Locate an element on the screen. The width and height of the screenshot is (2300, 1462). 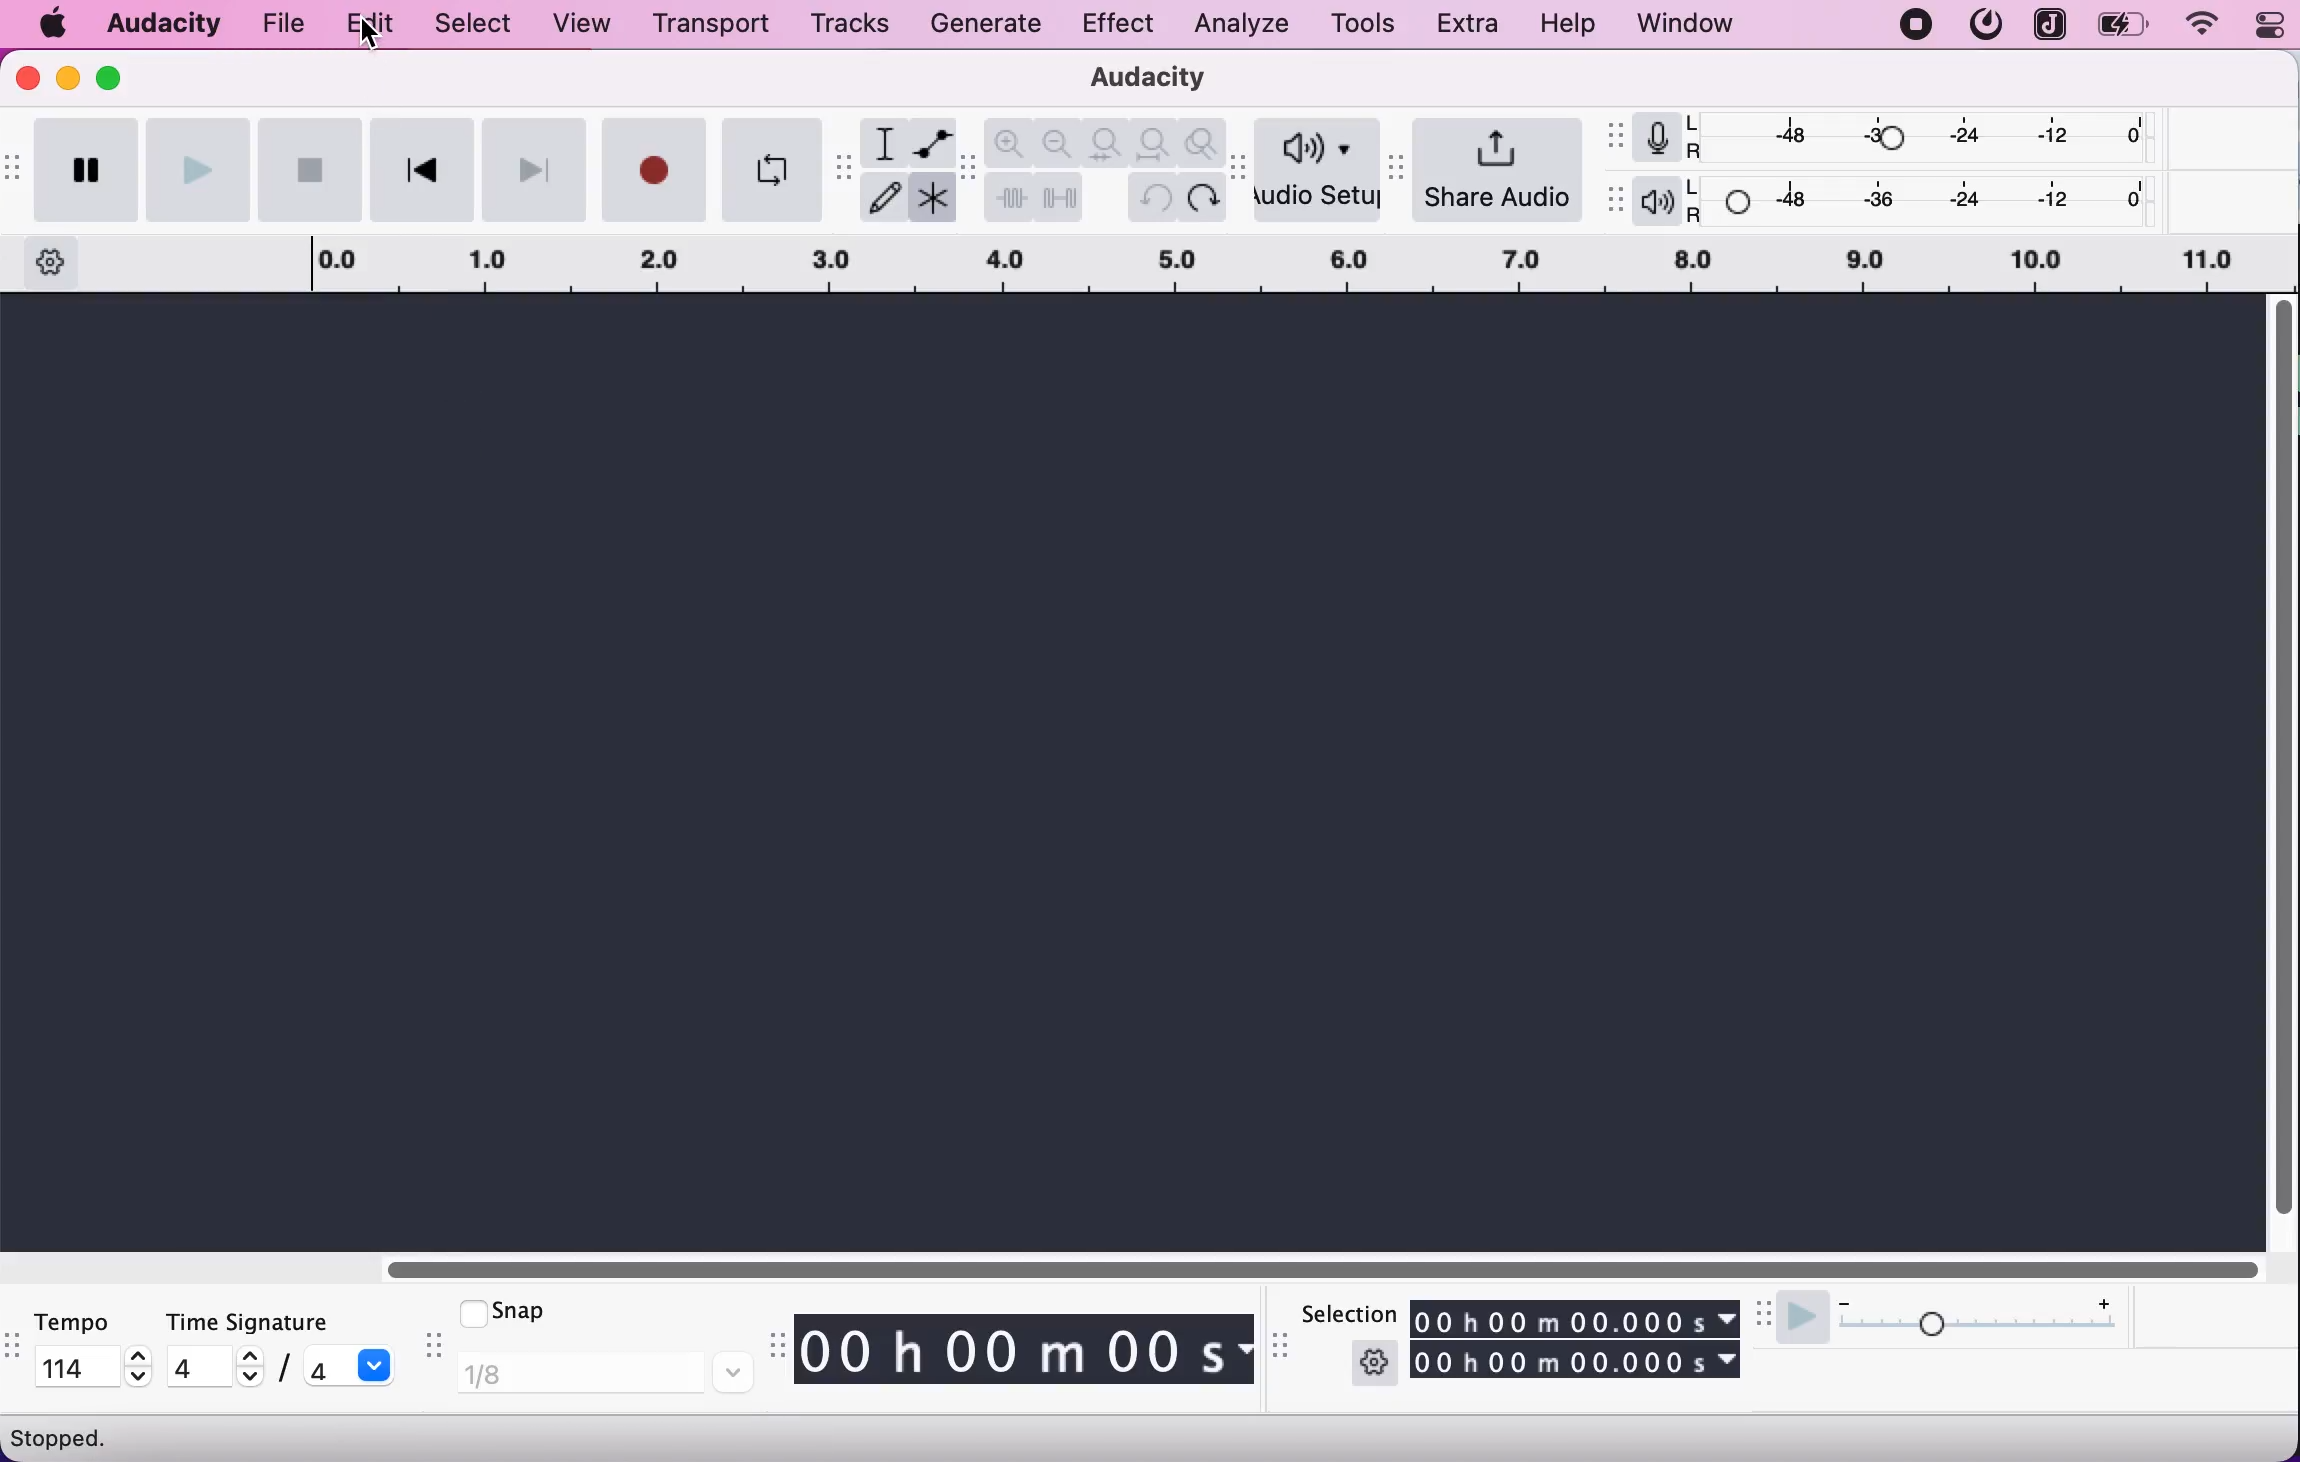
audacity tempo toolbar is located at coordinates (14, 1349).